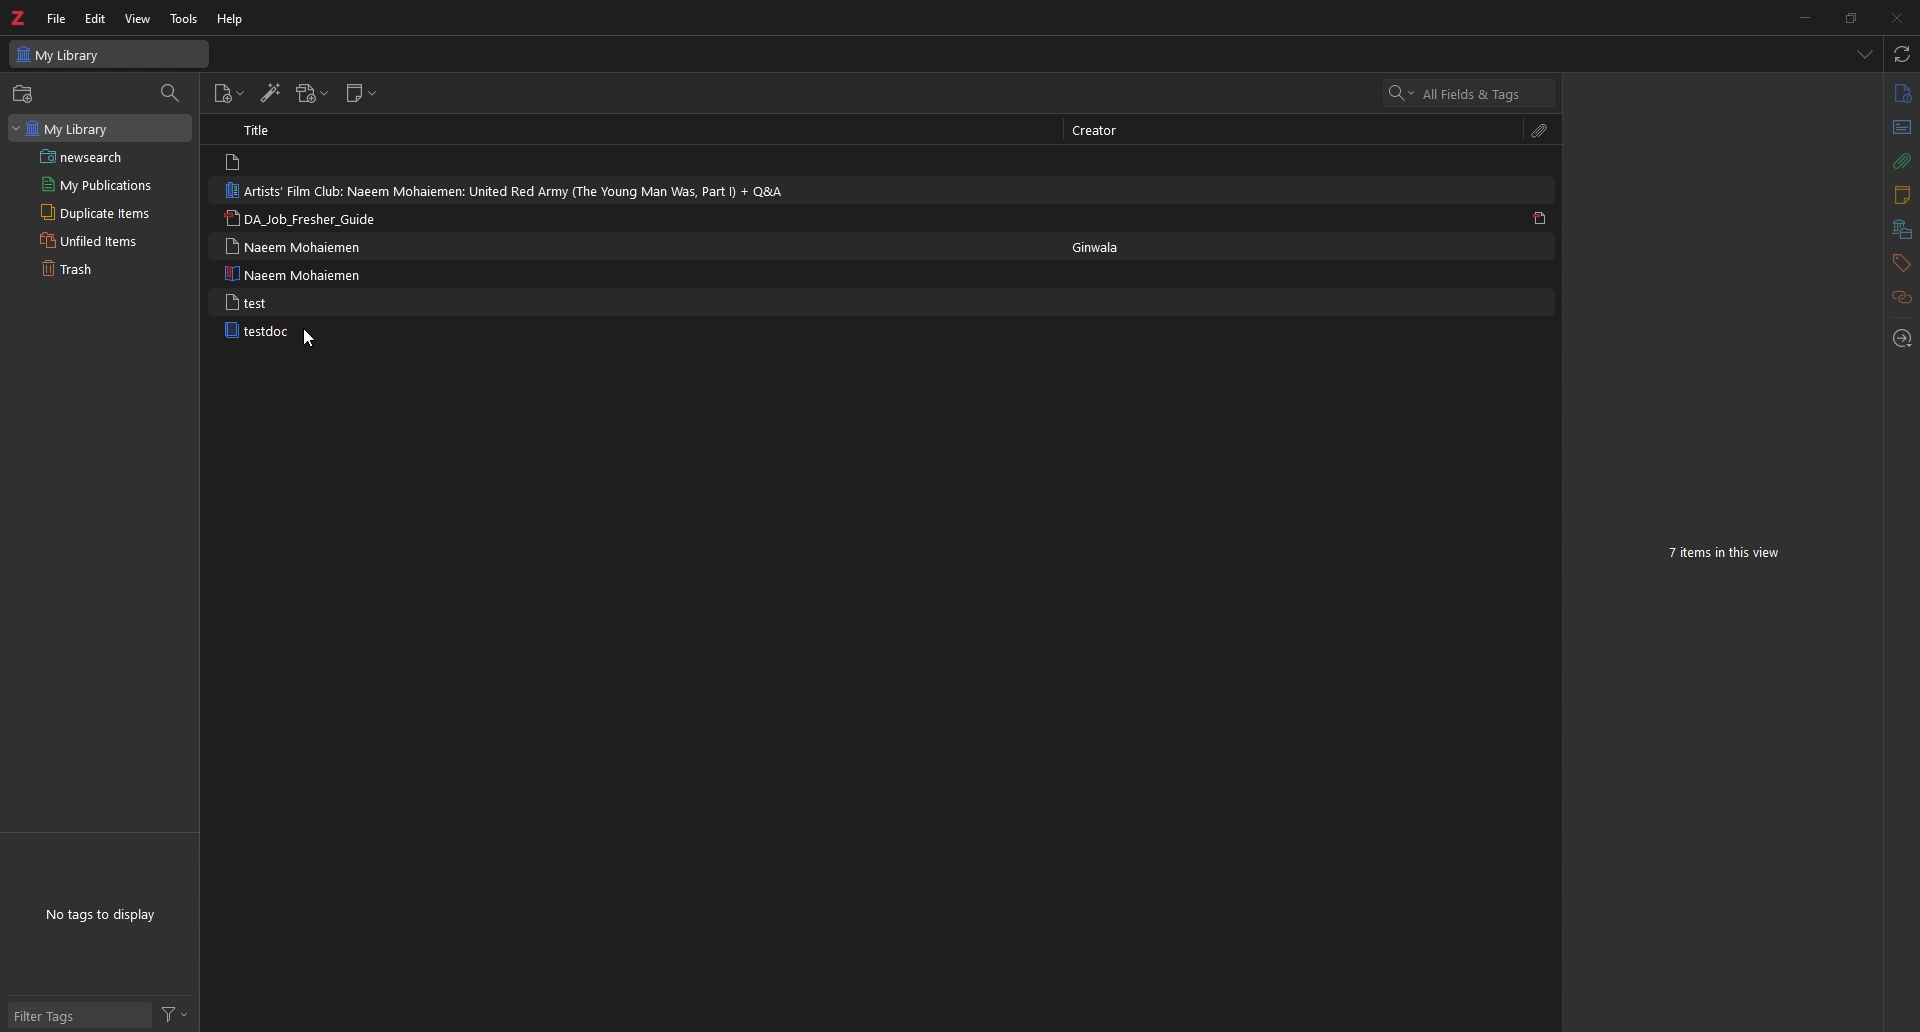 The width and height of the screenshot is (1920, 1032). Describe the element at coordinates (1541, 217) in the screenshot. I see `File` at that location.